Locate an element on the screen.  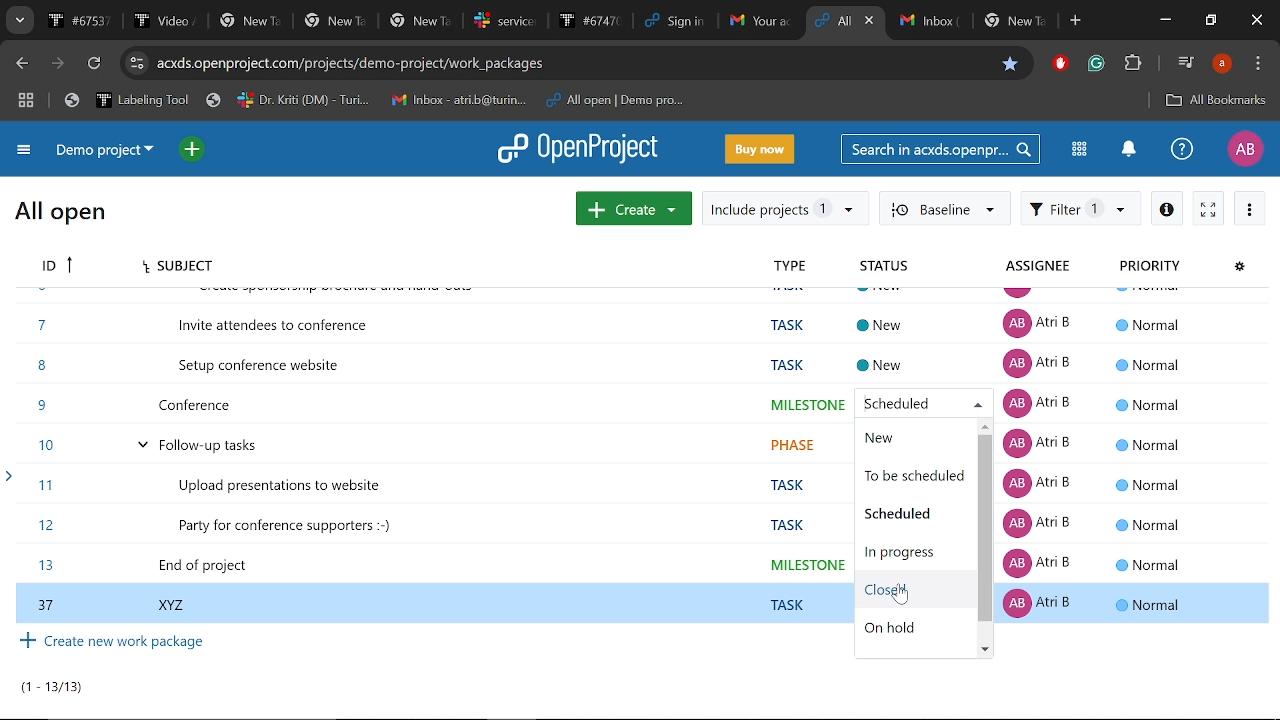
Pages is located at coordinates (62, 687).